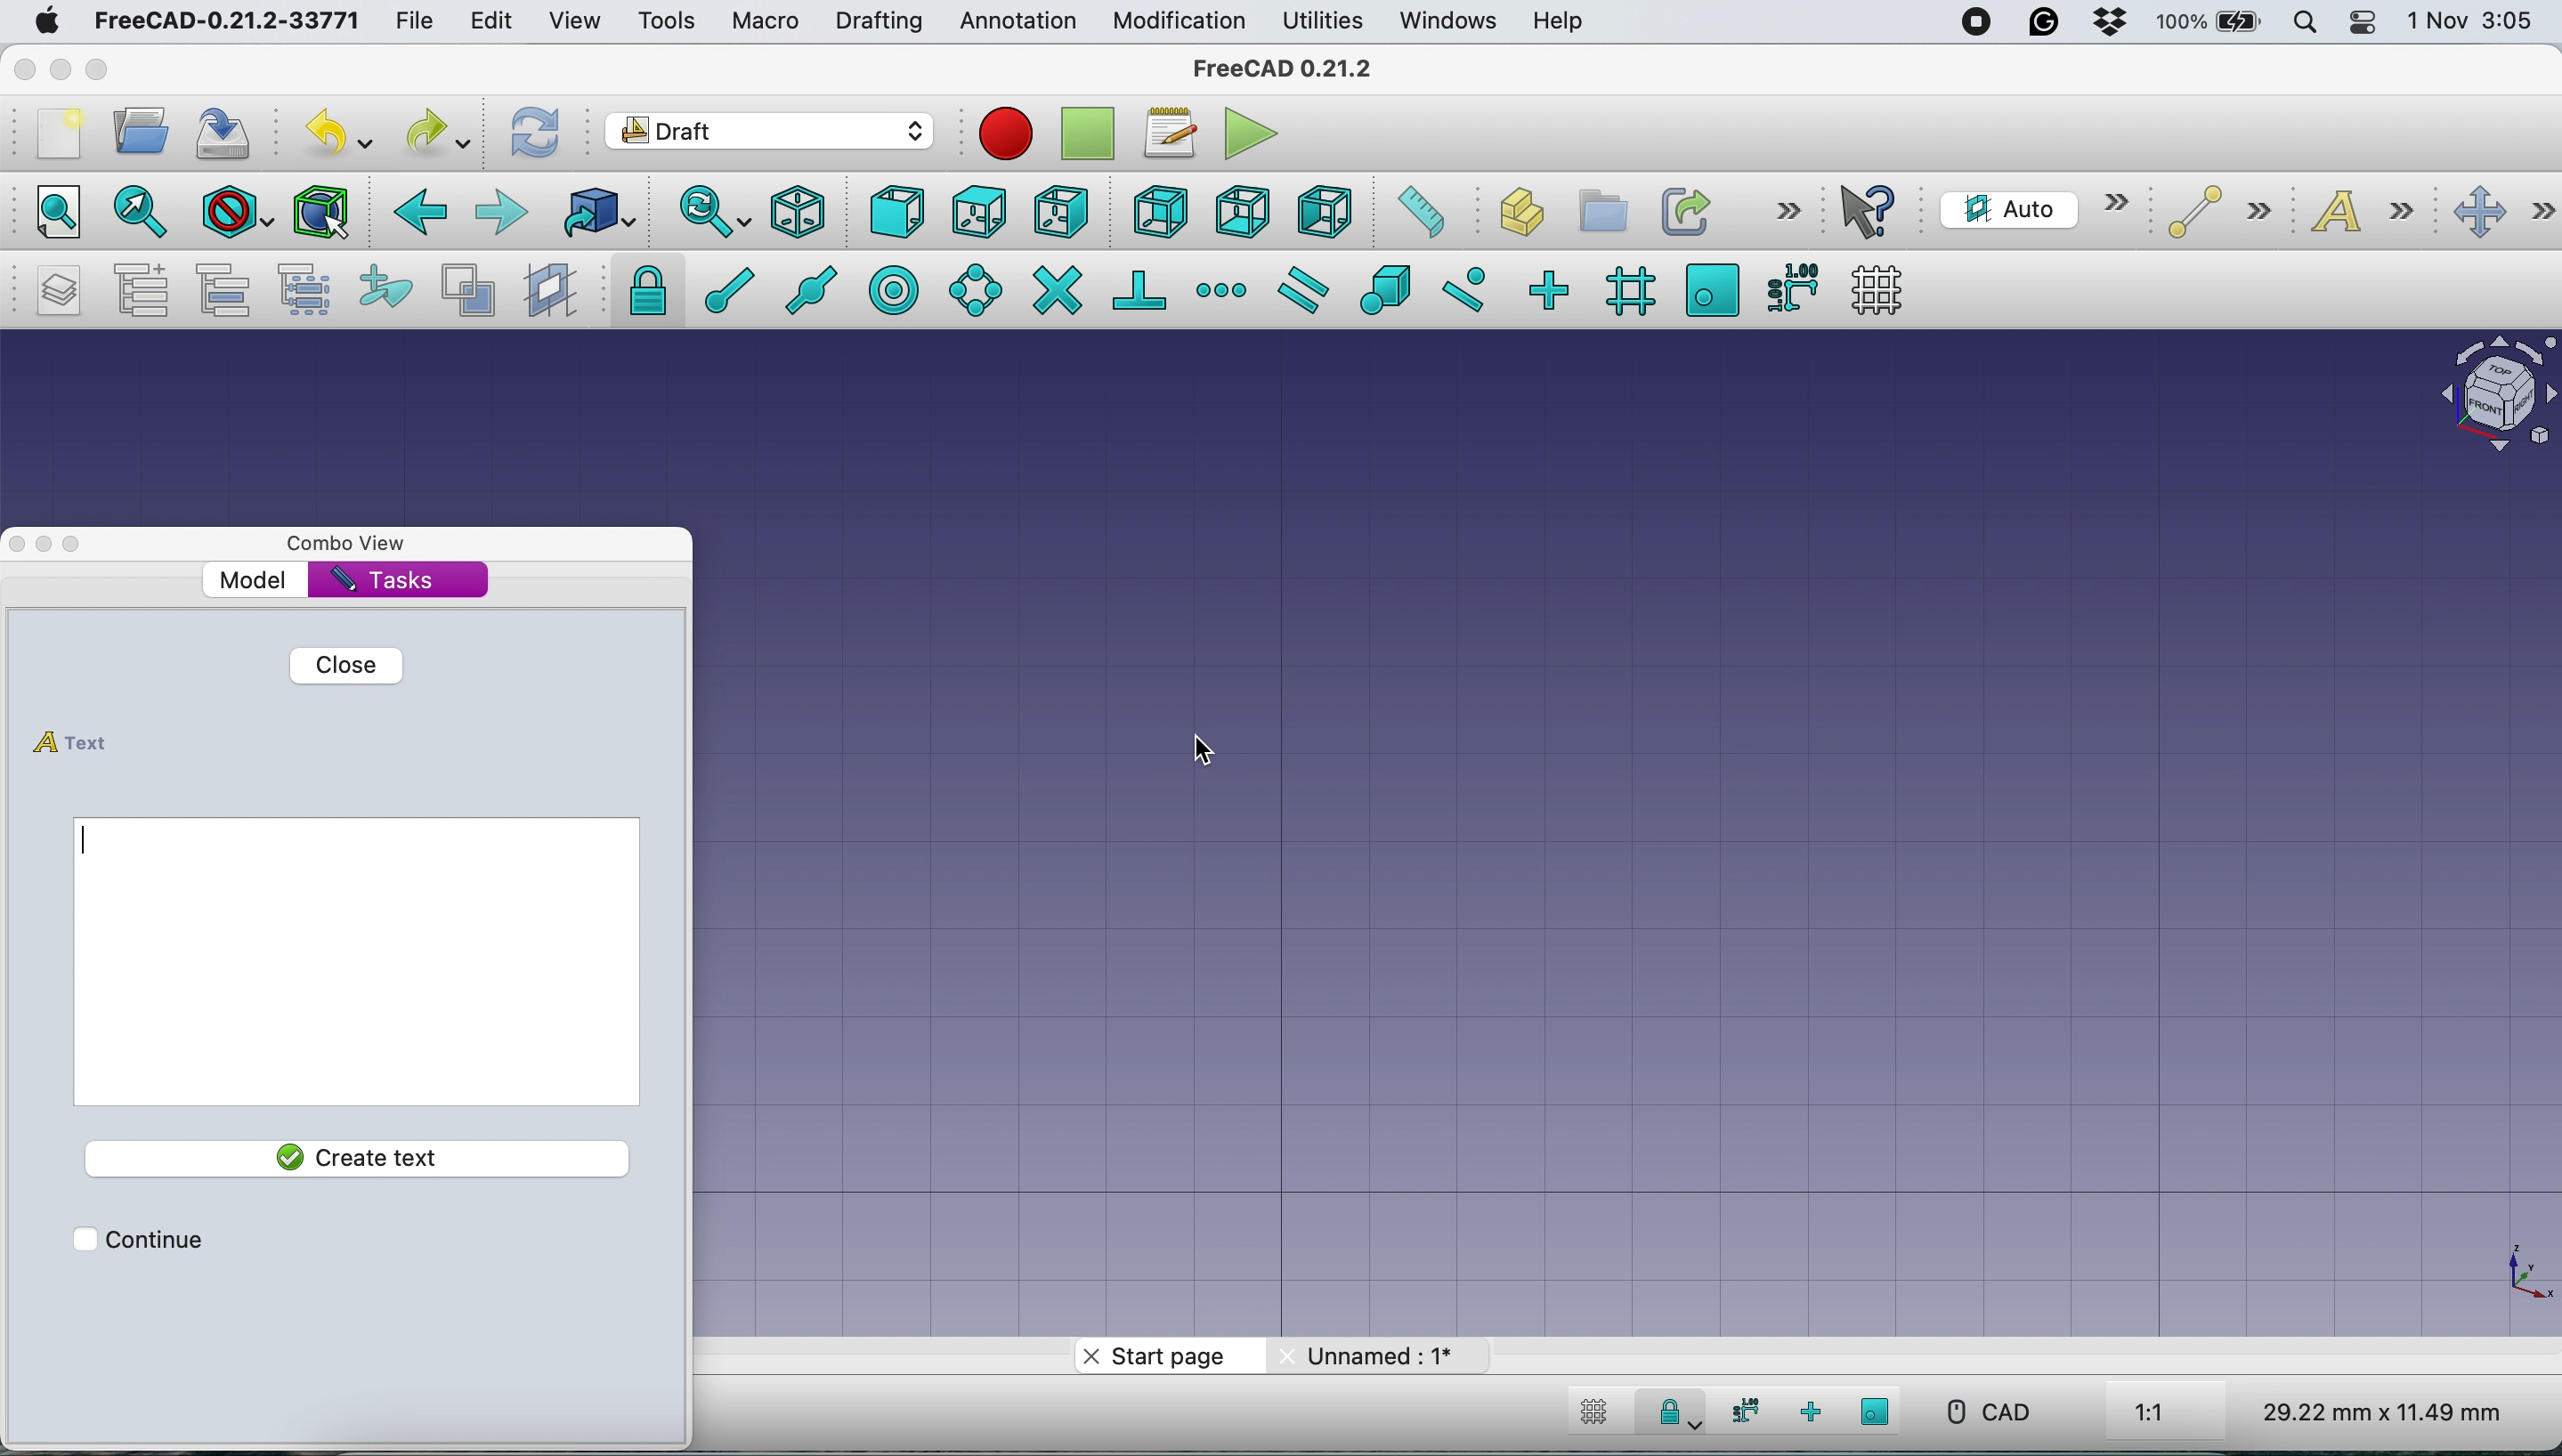  What do you see at coordinates (93, 847) in the screenshot?
I see `enter text` at bounding box center [93, 847].